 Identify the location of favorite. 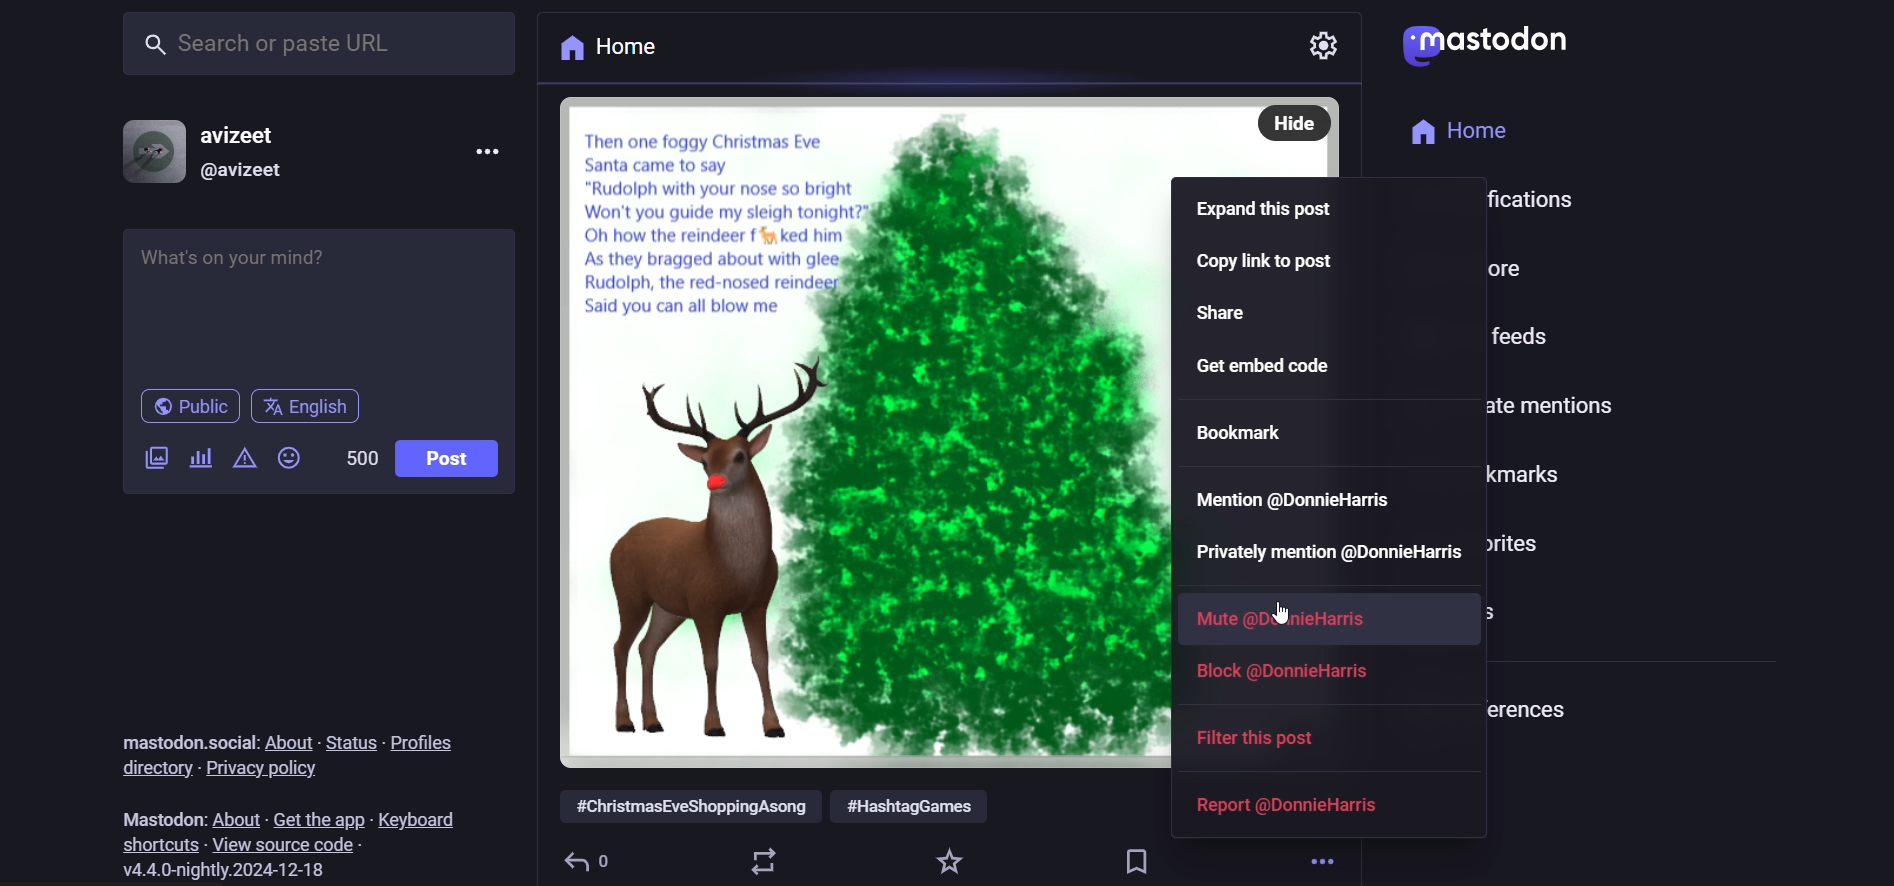
(952, 859).